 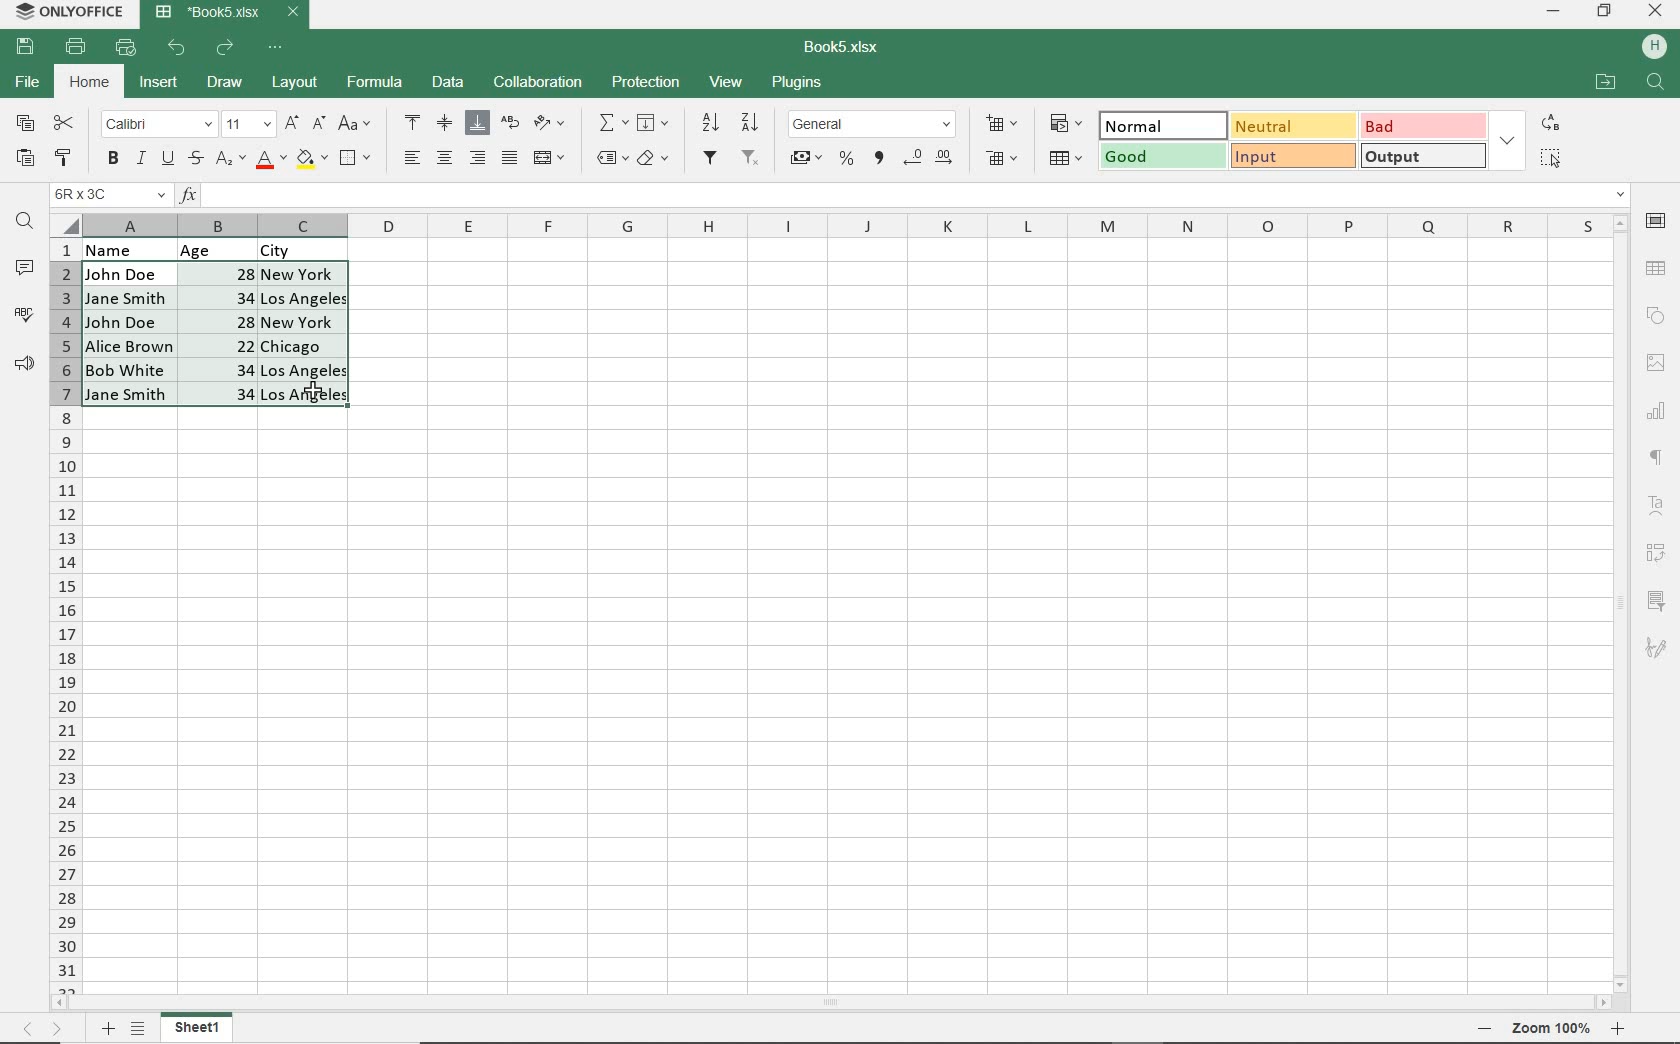 What do you see at coordinates (26, 124) in the screenshot?
I see `COPY` at bounding box center [26, 124].